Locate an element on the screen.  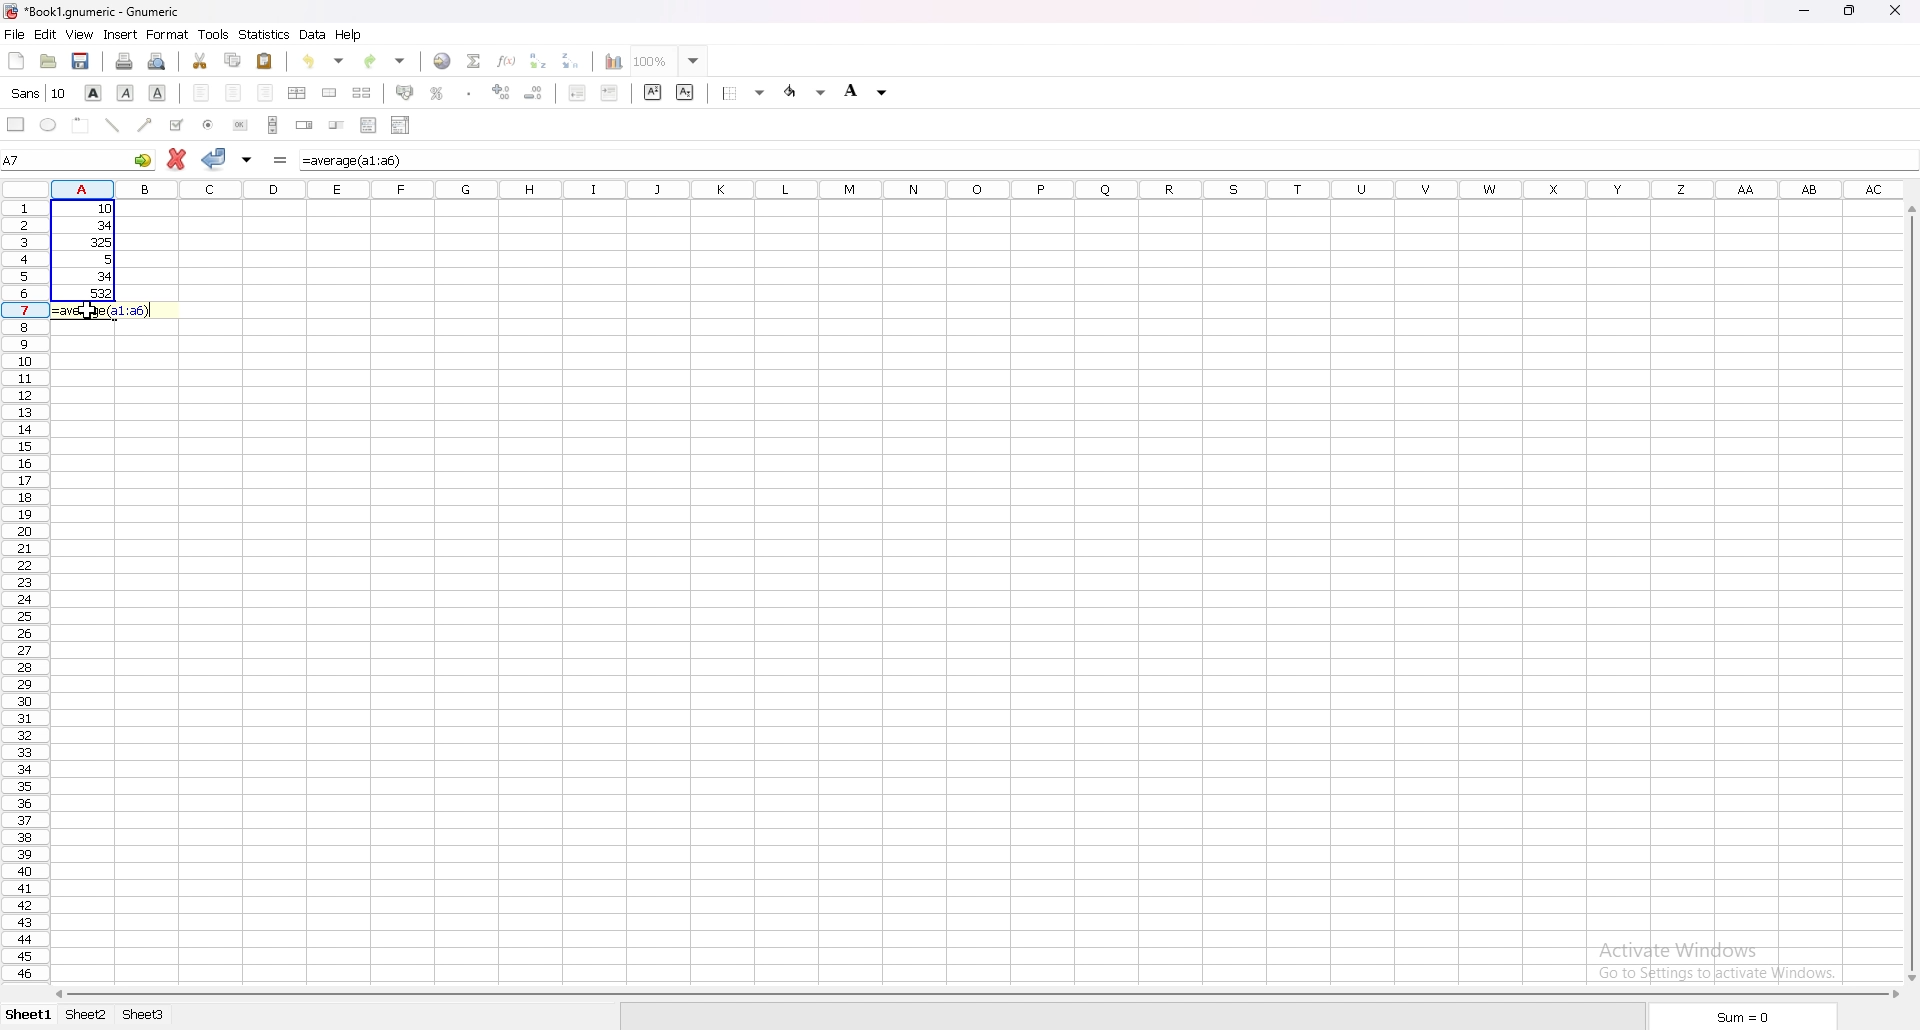
34 is located at coordinates (89, 277).